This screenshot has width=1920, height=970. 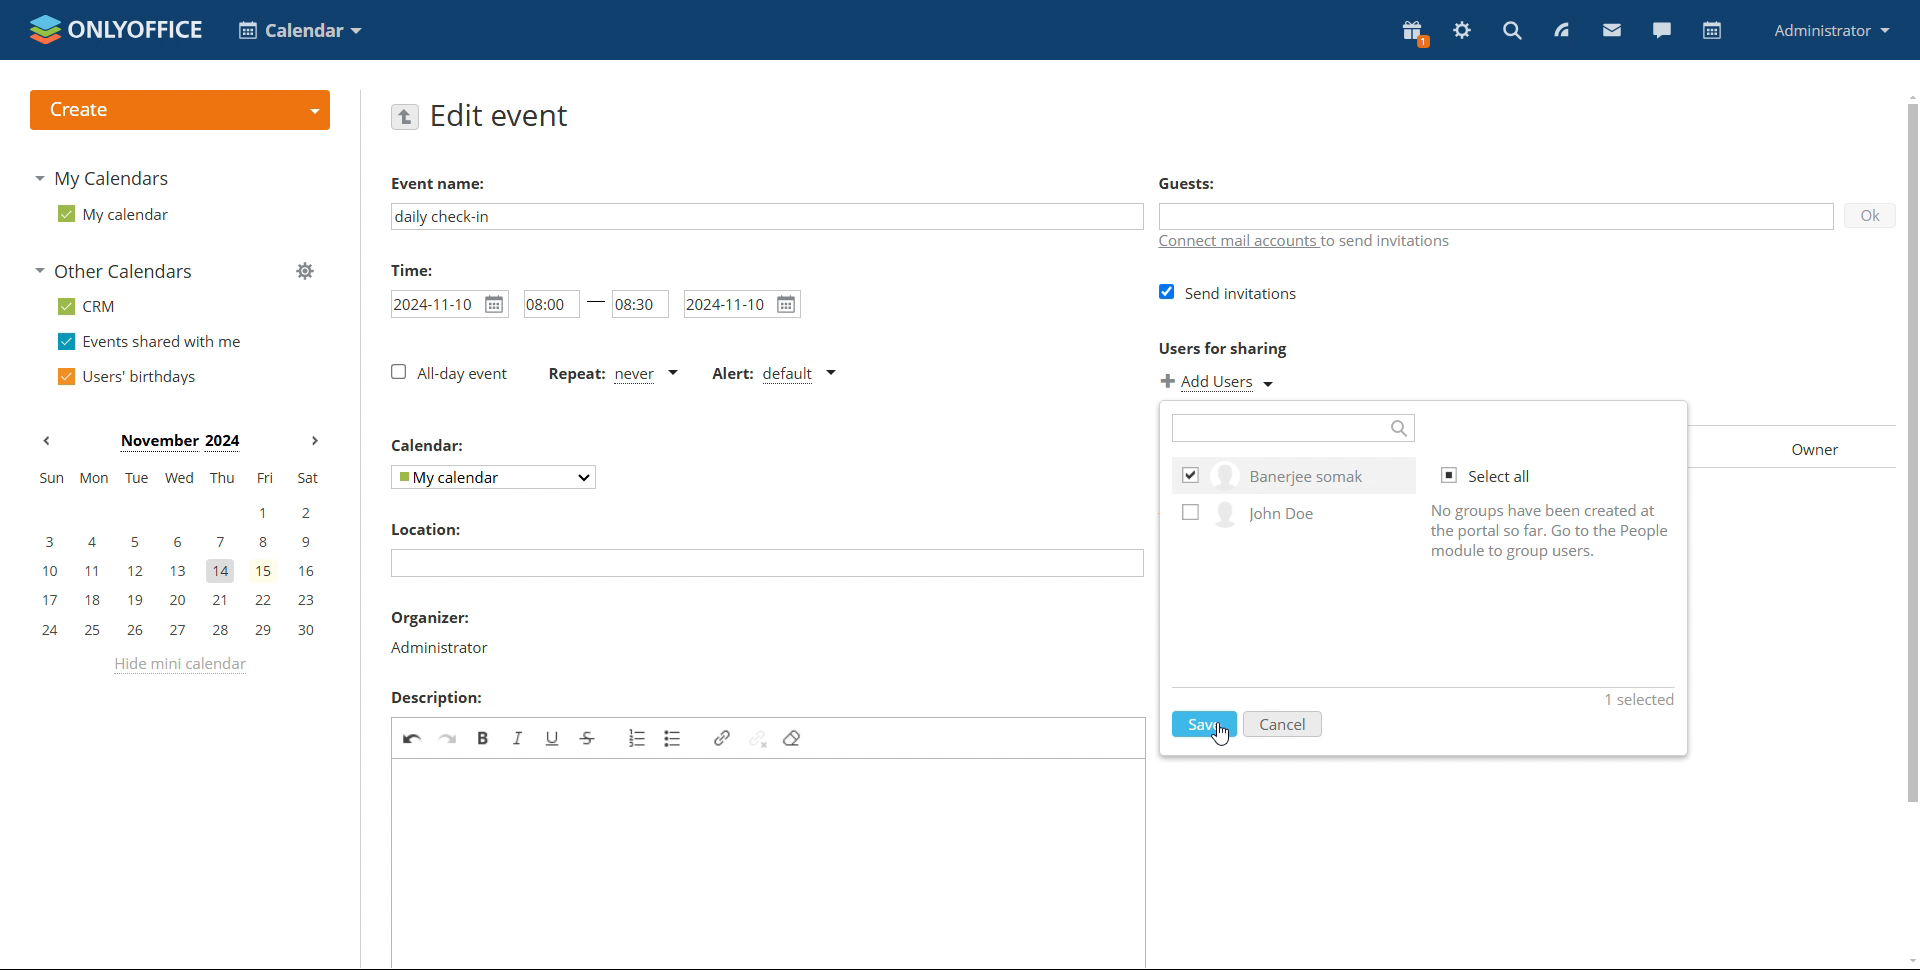 I want to click on settings, so click(x=1462, y=31).